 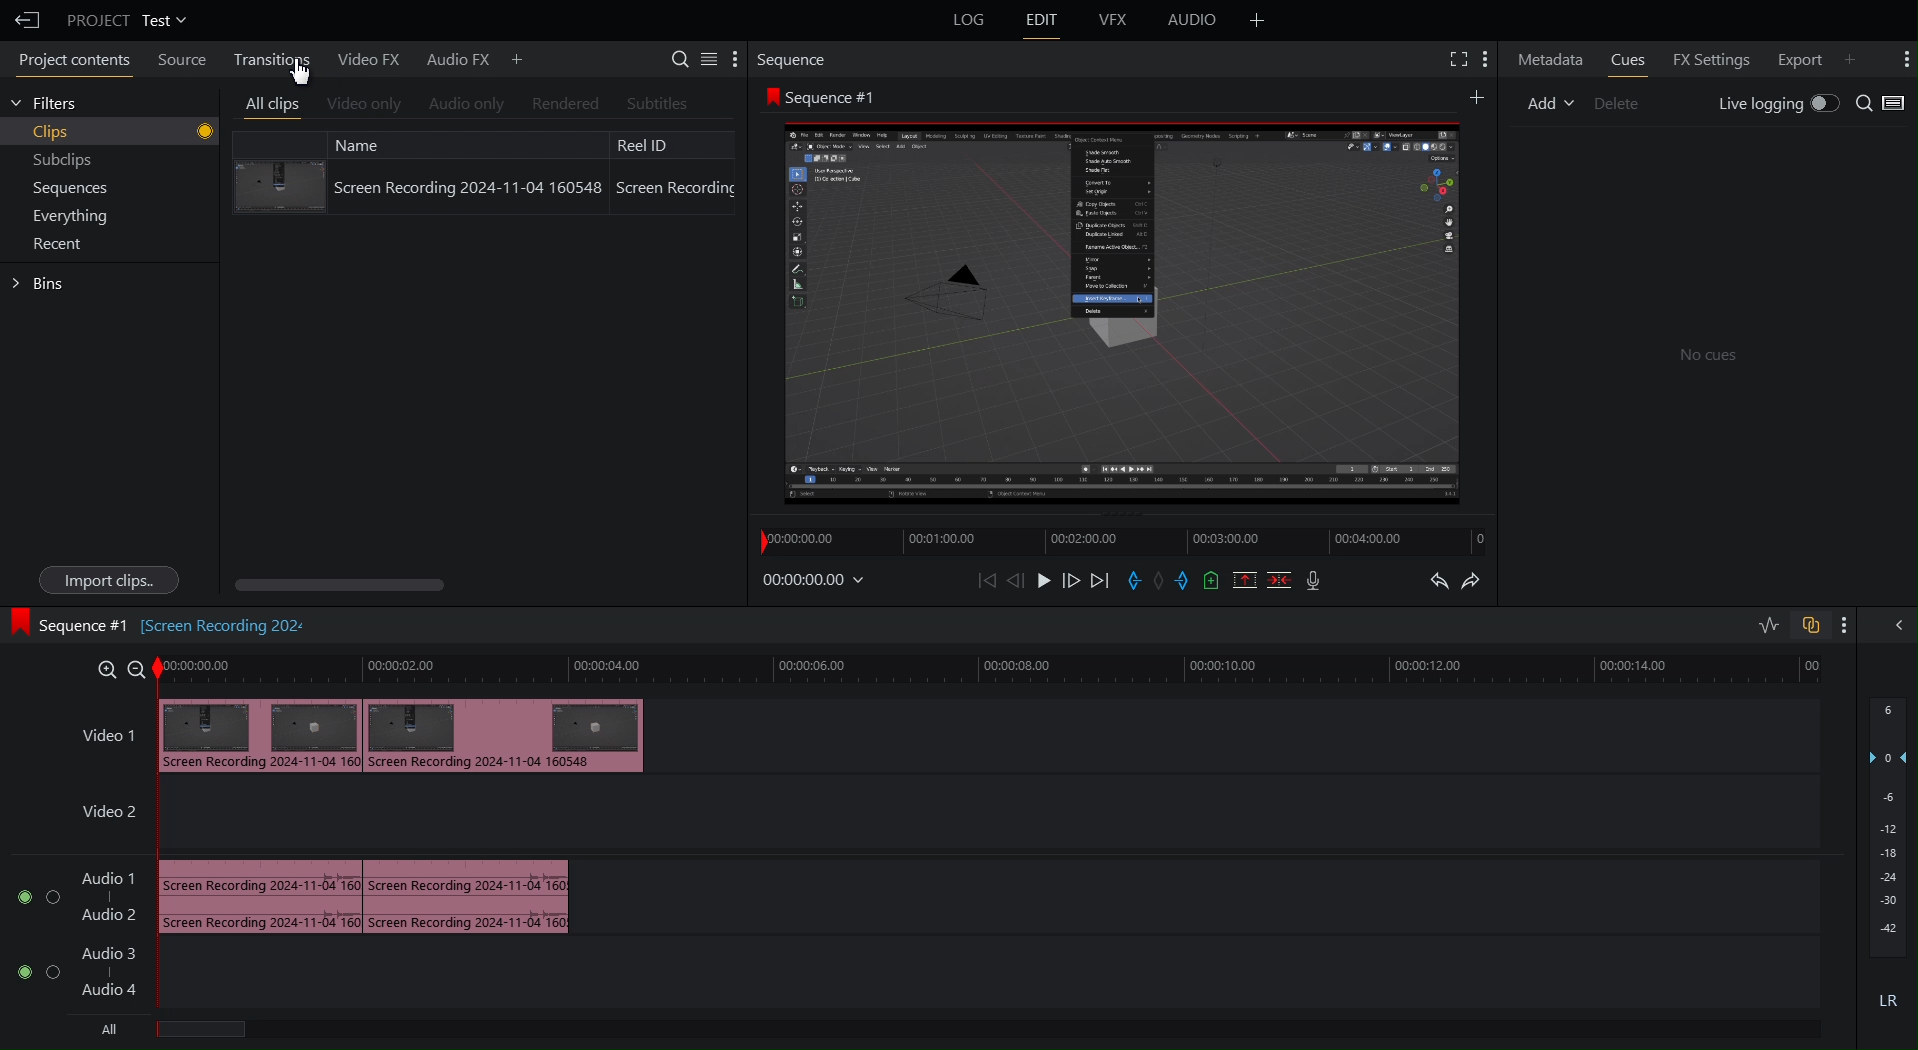 I want to click on Audio, so click(x=1197, y=20).